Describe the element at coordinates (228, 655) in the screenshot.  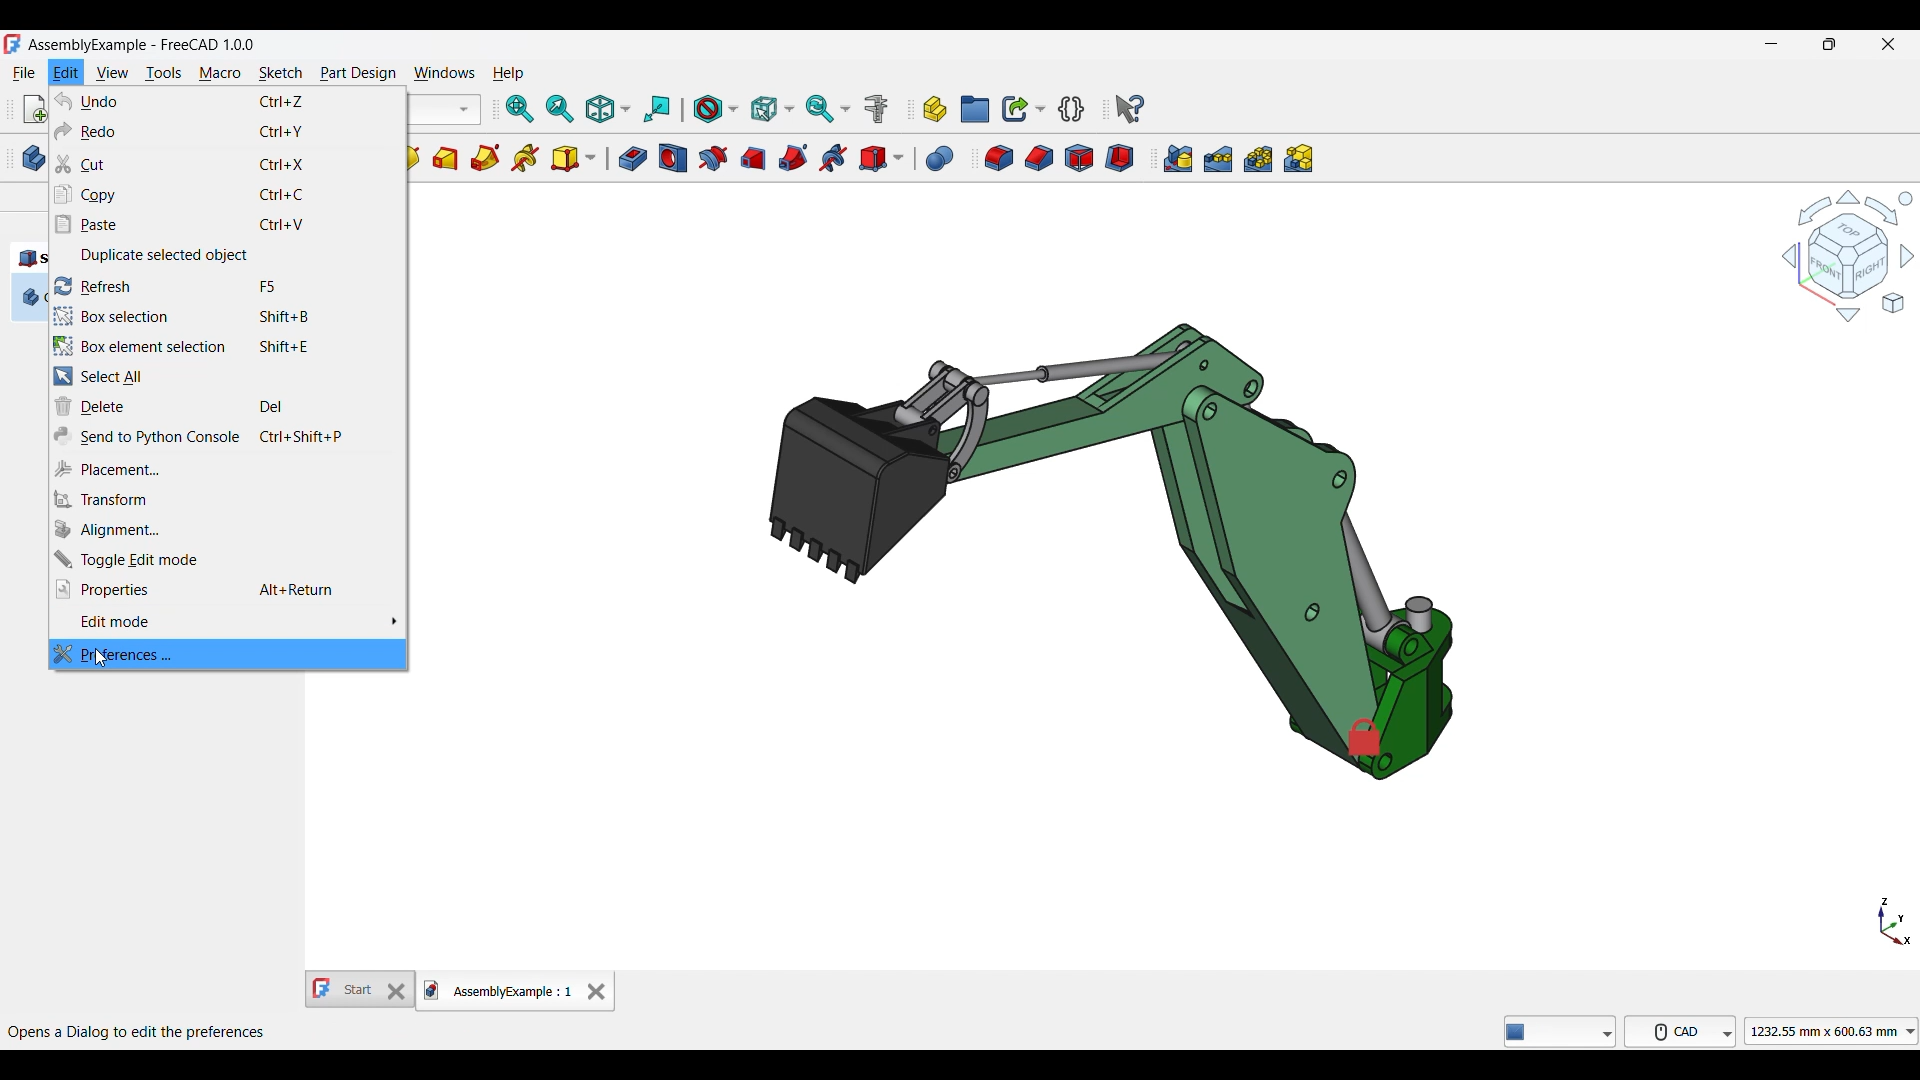
I see `Preferences, highlighted` at that location.